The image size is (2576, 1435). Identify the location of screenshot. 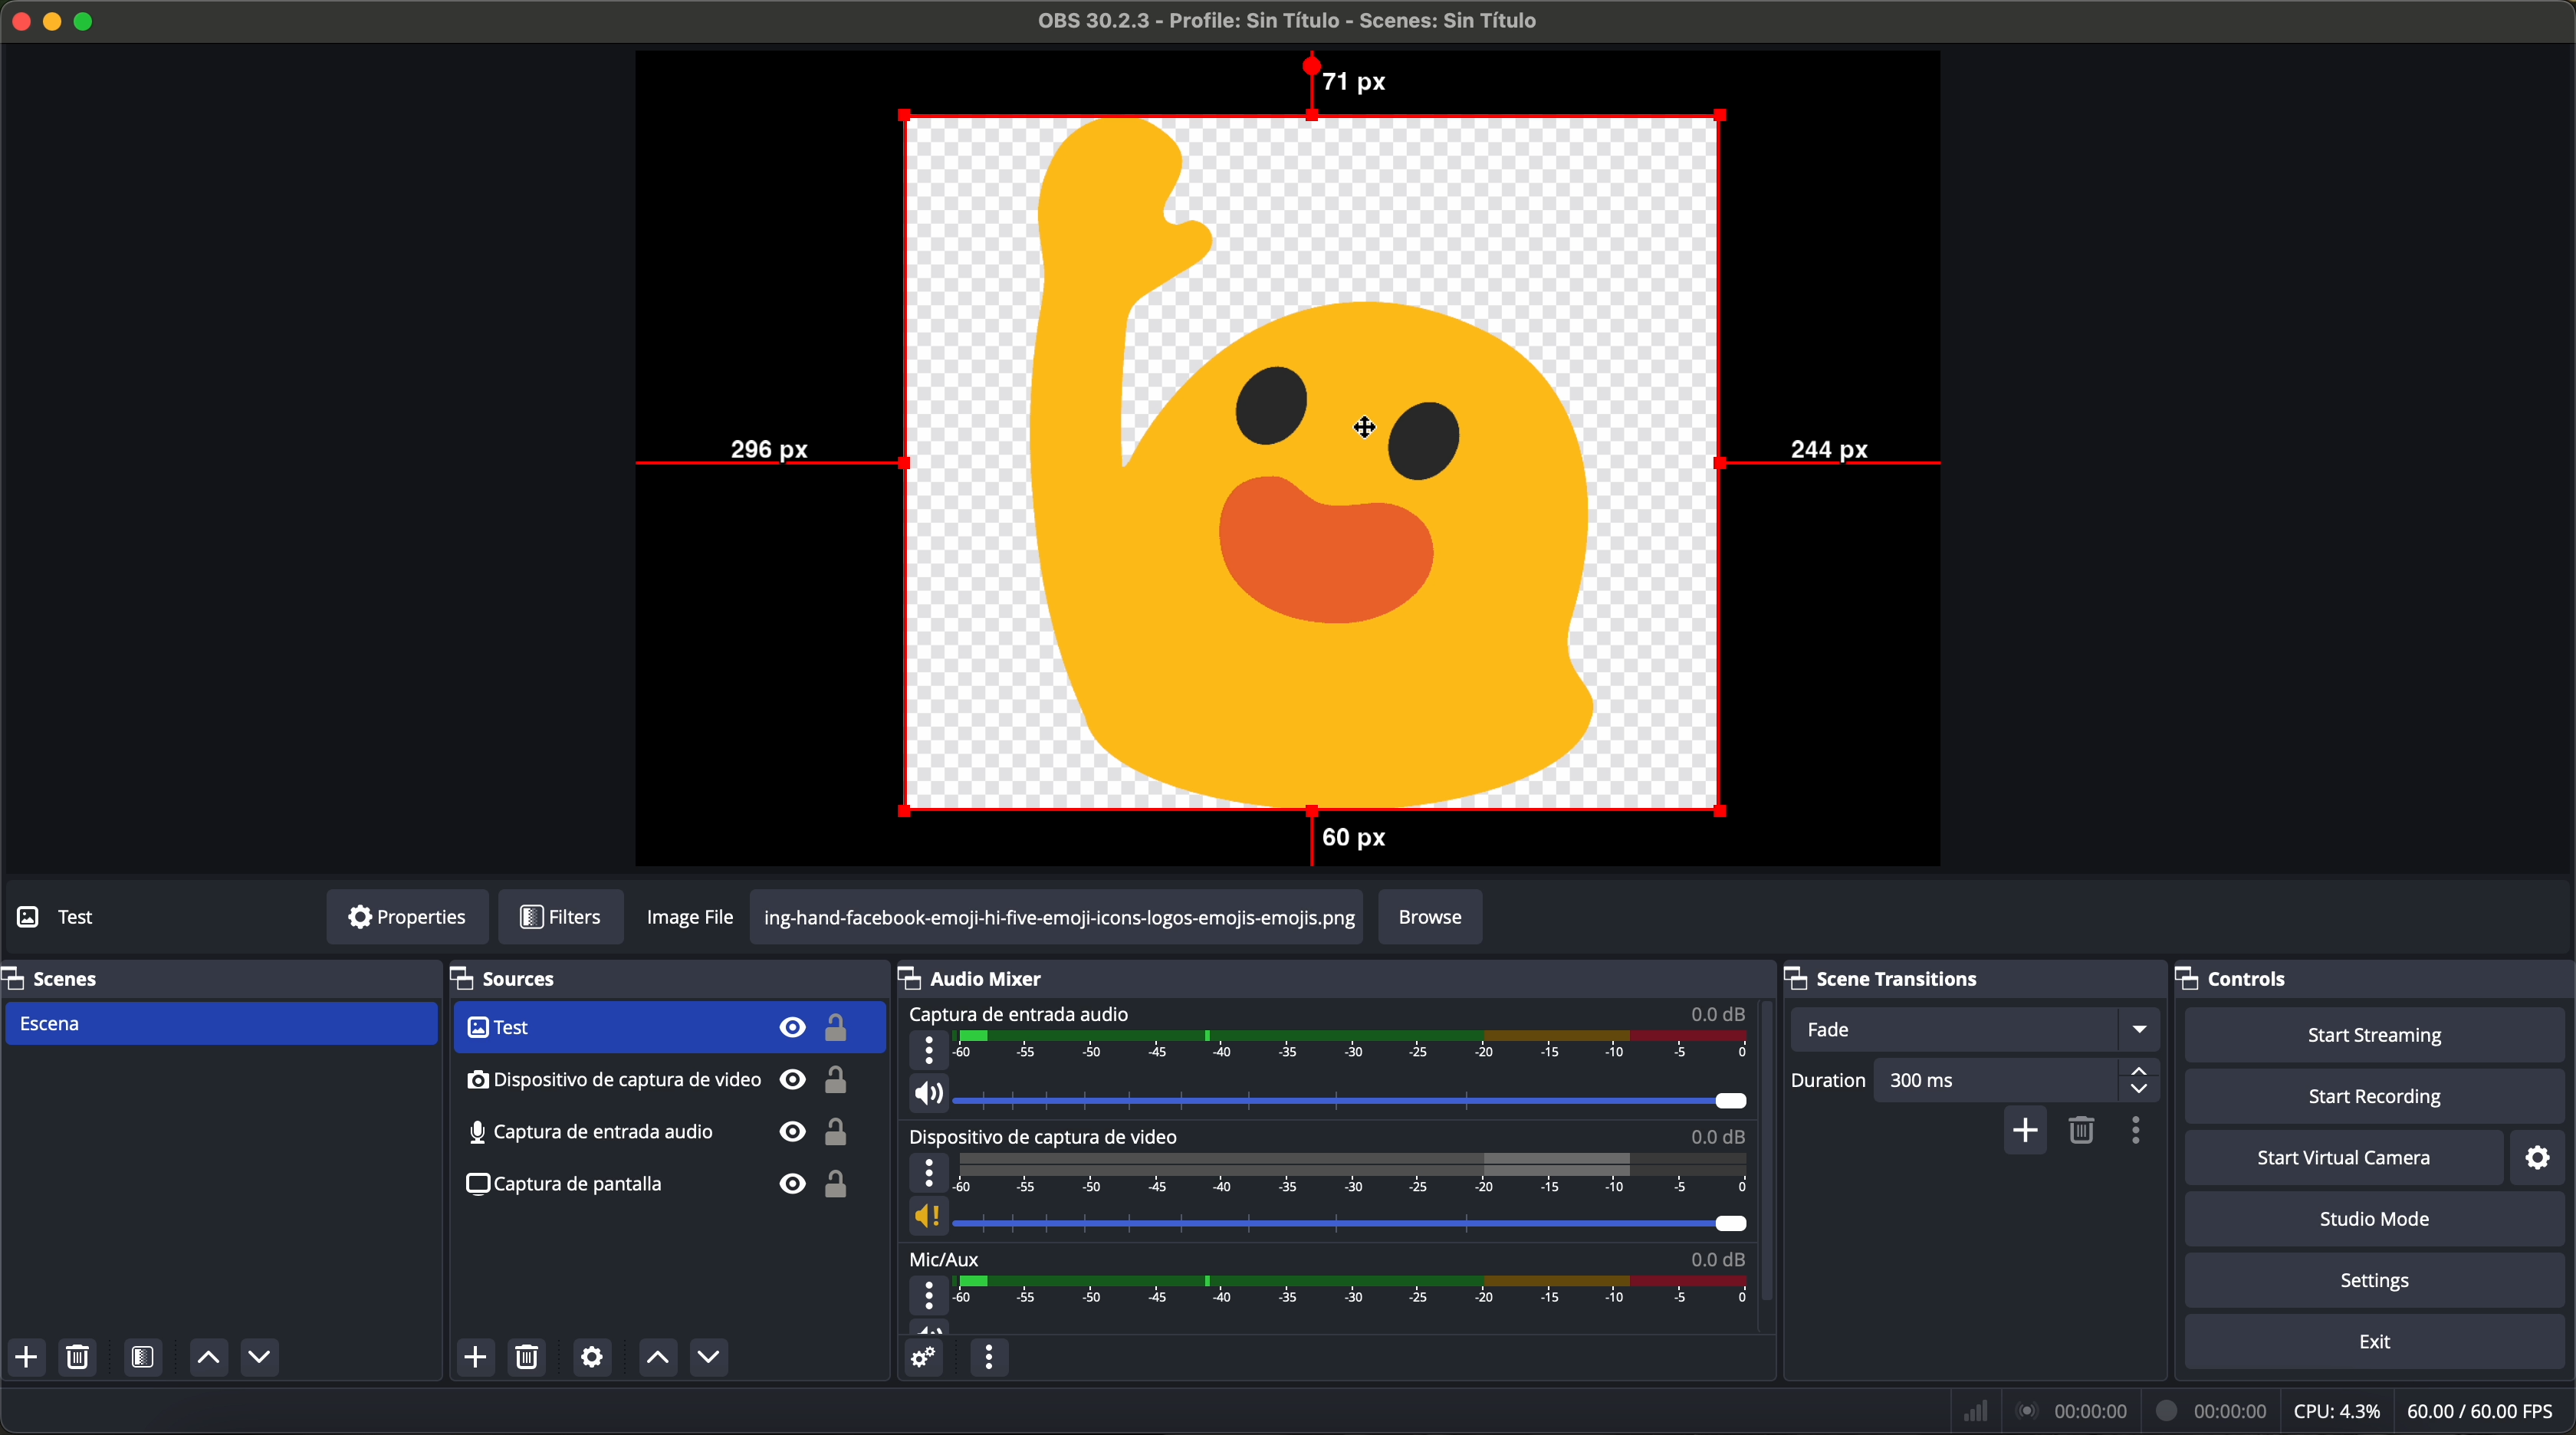
(655, 1134).